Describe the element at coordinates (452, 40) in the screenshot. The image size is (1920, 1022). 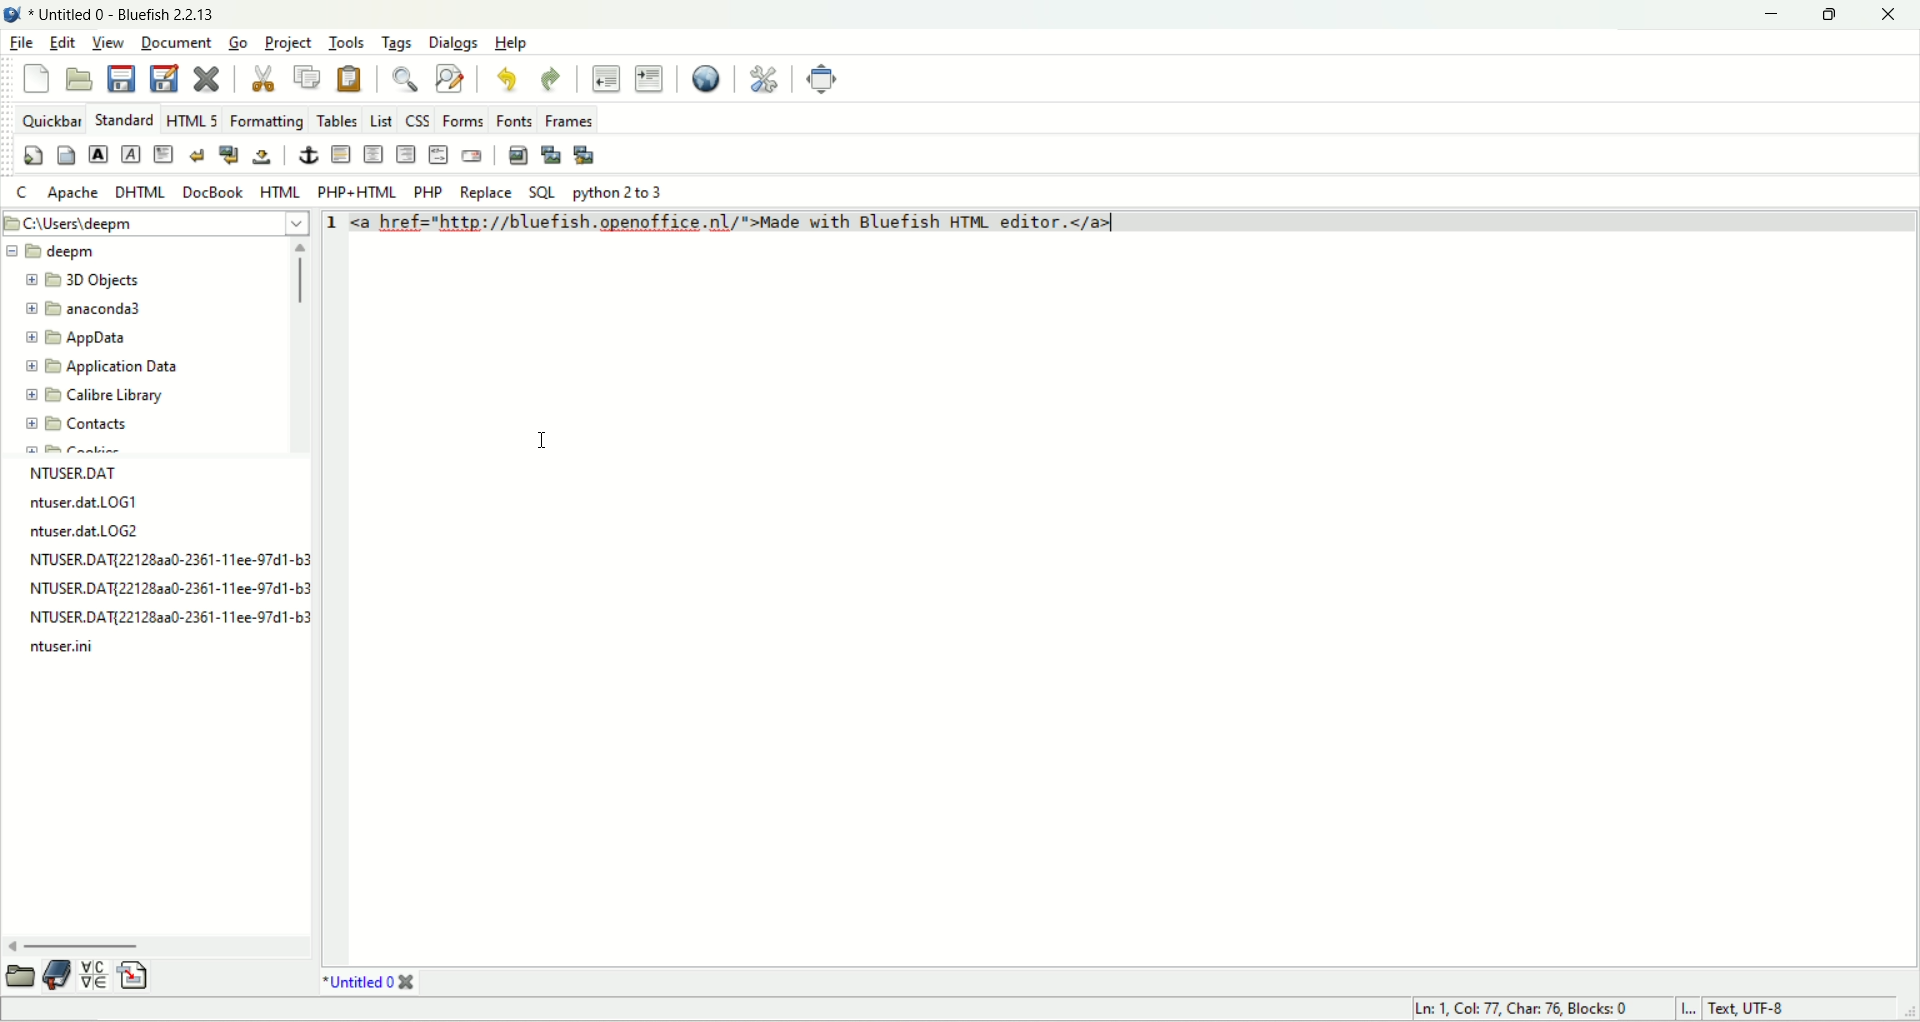
I see `dialogs` at that location.